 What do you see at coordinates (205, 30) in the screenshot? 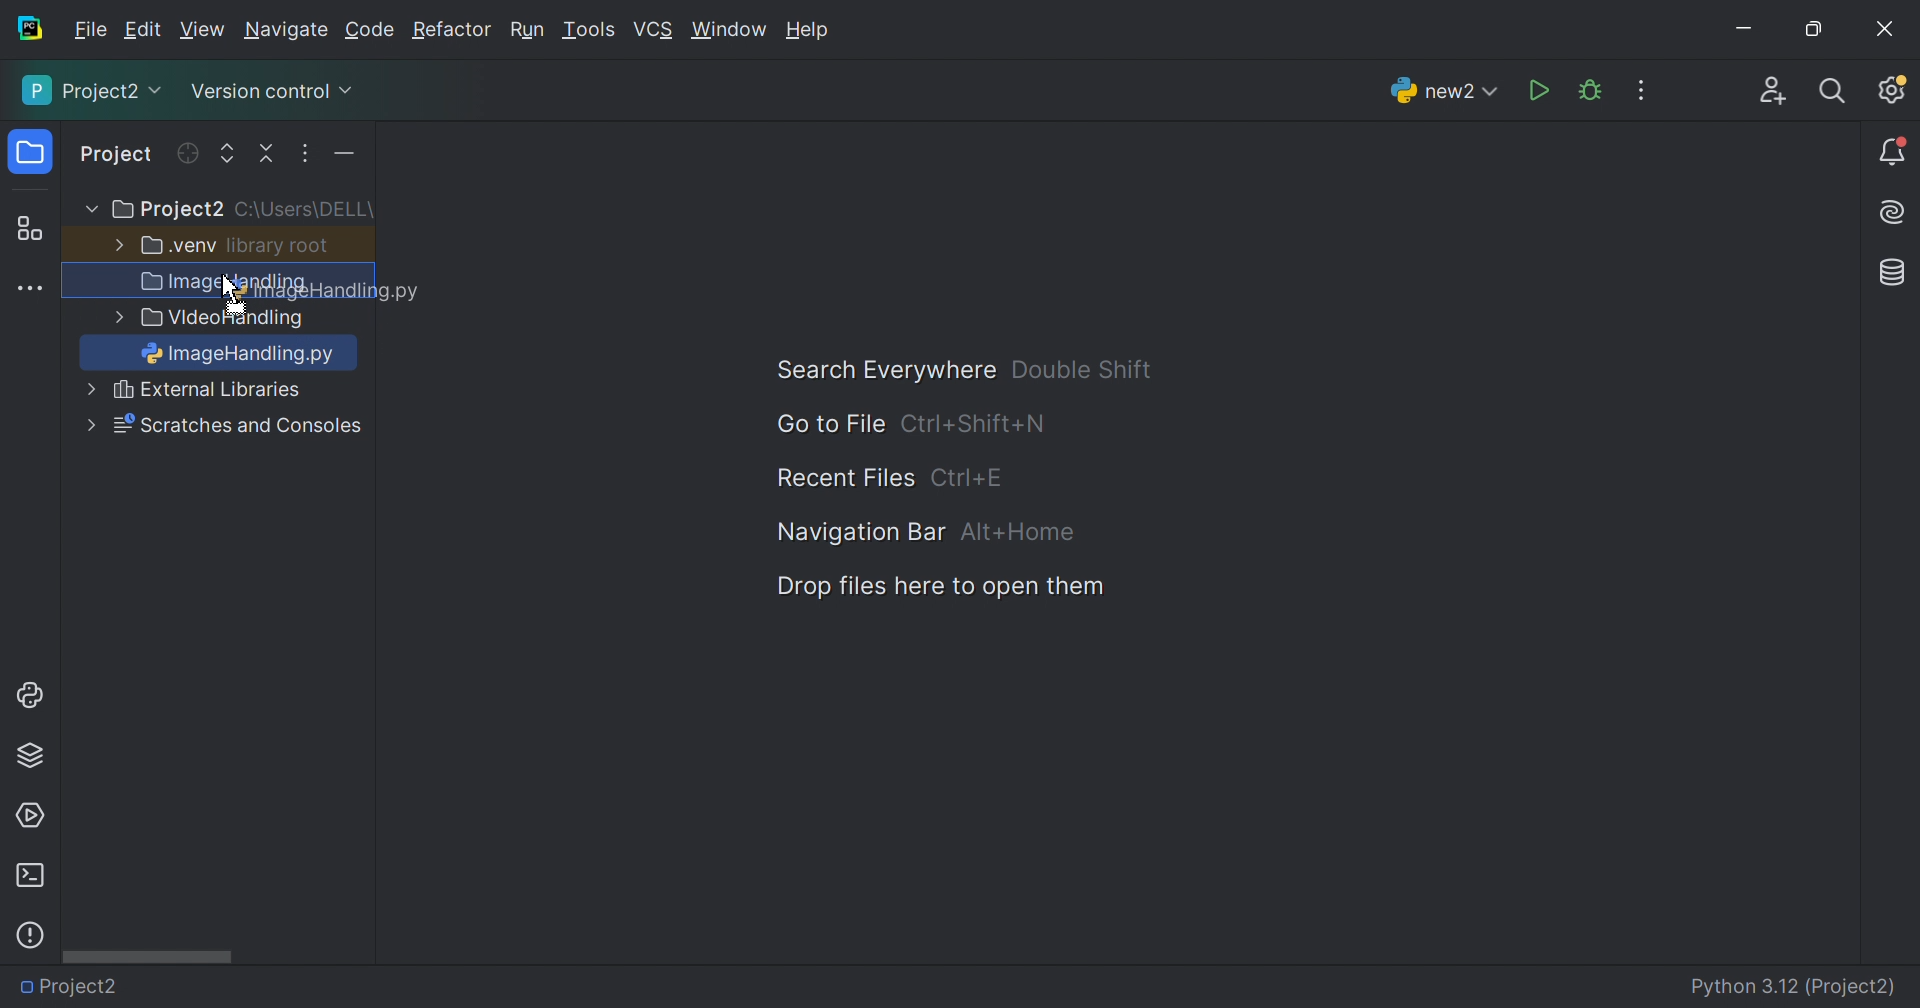
I see `View` at bounding box center [205, 30].